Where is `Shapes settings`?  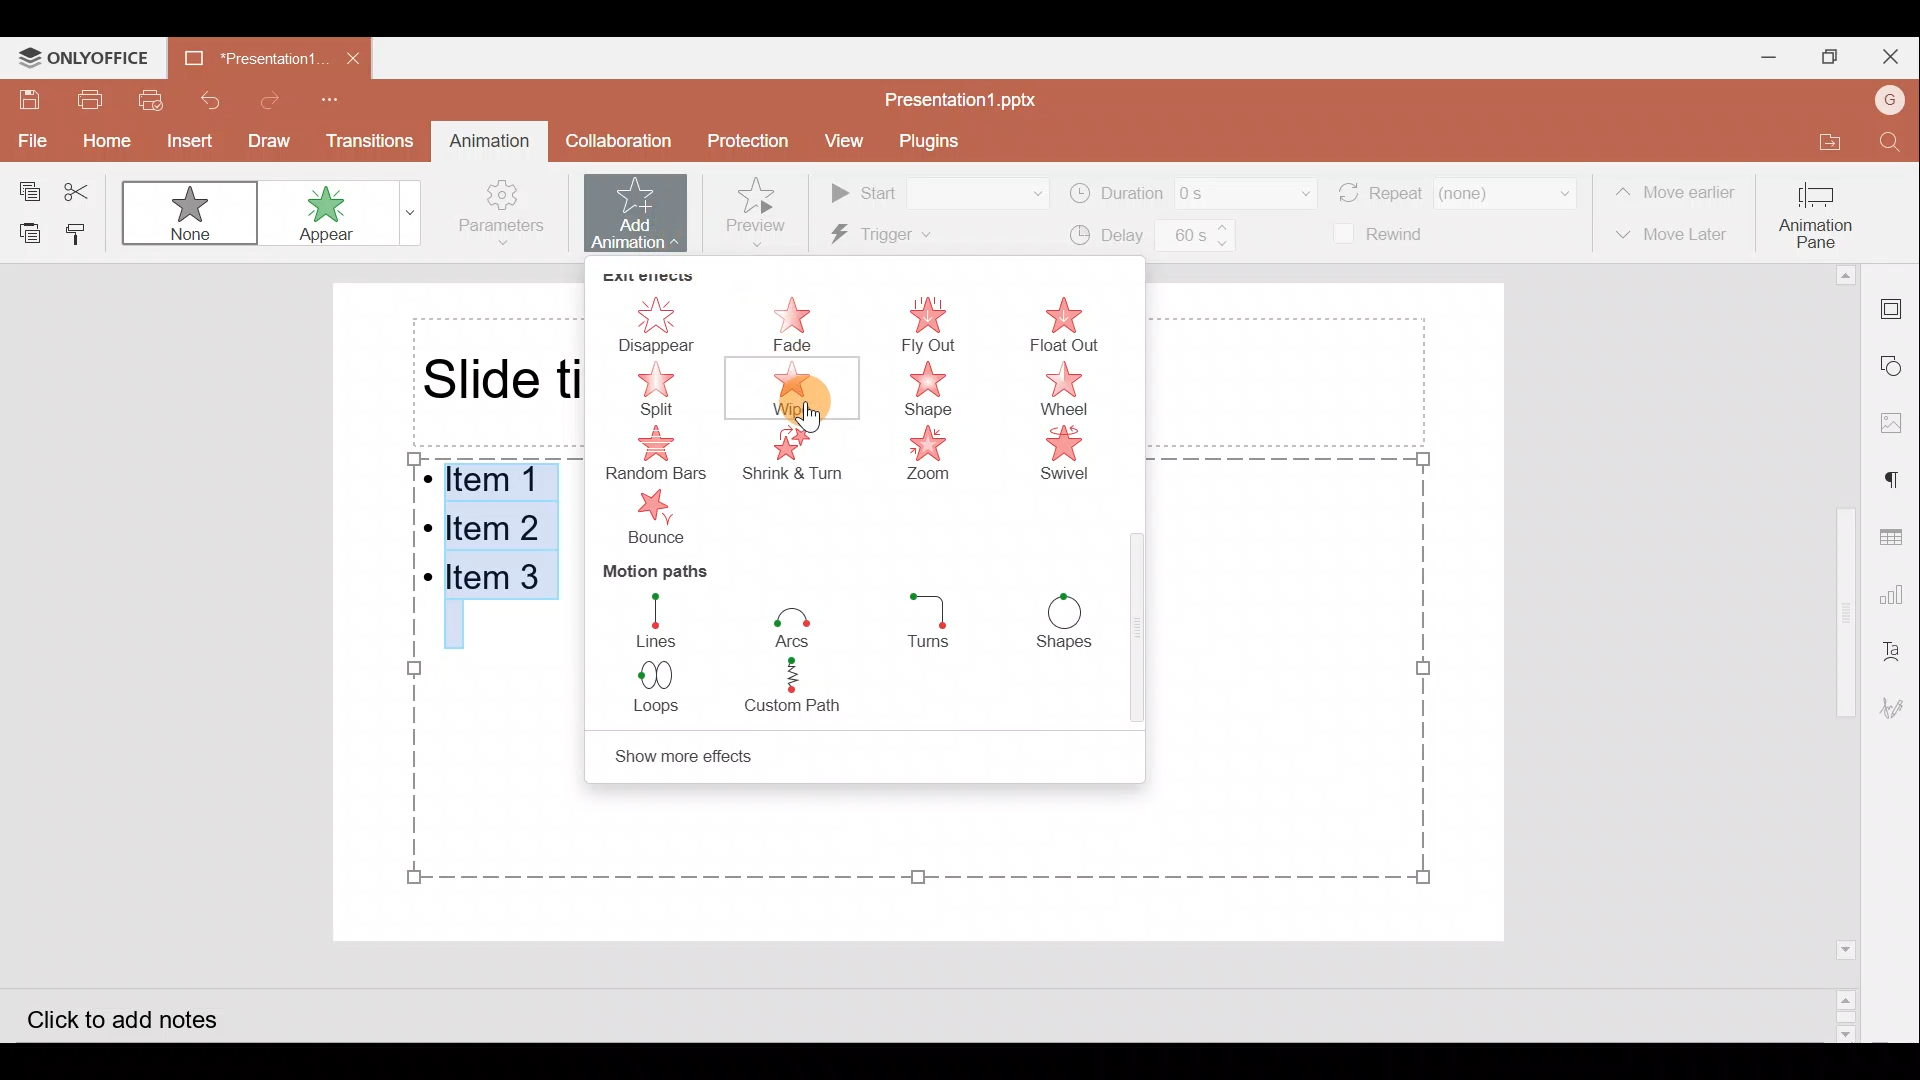 Shapes settings is located at coordinates (1897, 363).